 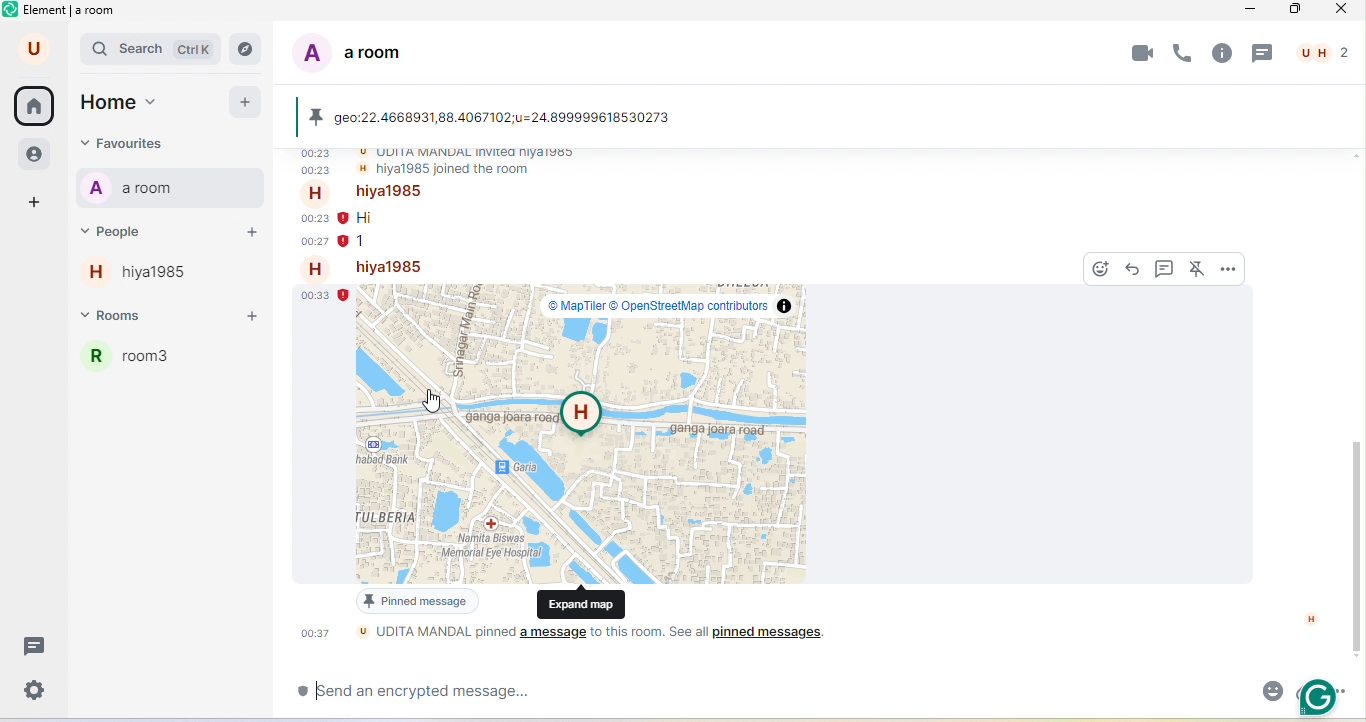 What do you see at coordinates (257, 317) in the screenshot?
I see `add room` at bounding box center [257, 317].